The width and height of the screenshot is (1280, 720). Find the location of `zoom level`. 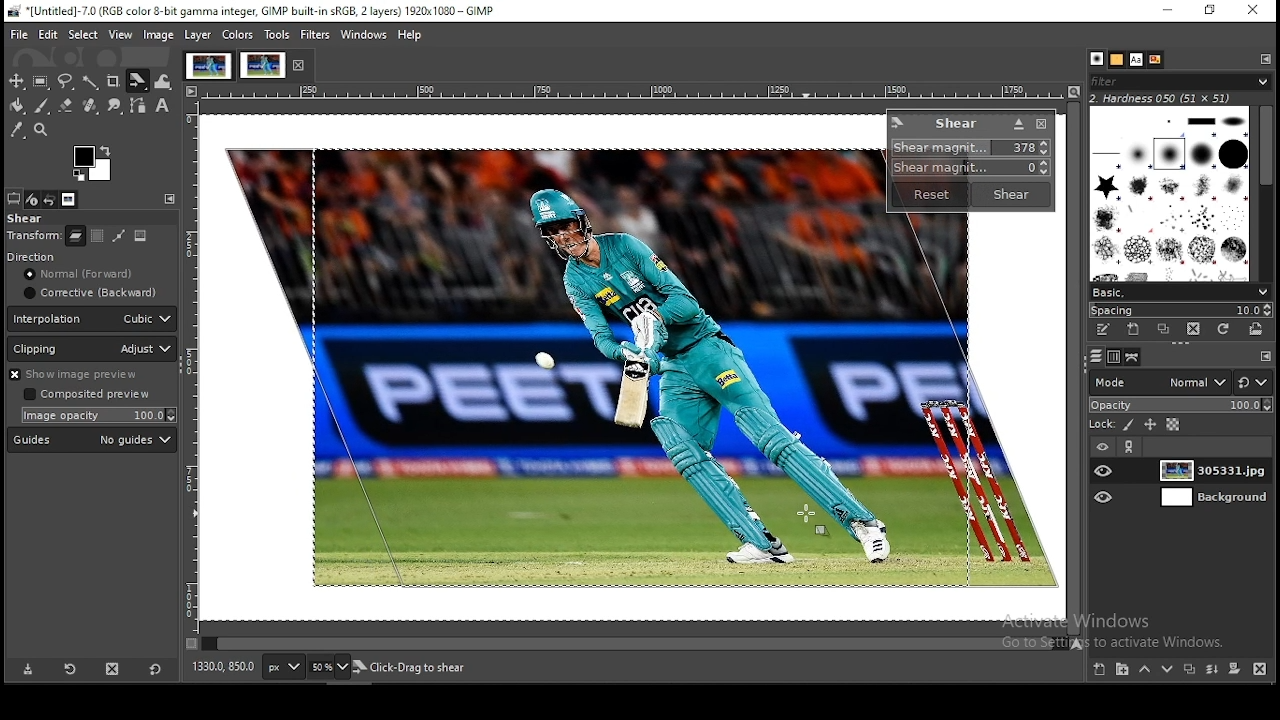

zoom level is located at coordinates (330, 667).